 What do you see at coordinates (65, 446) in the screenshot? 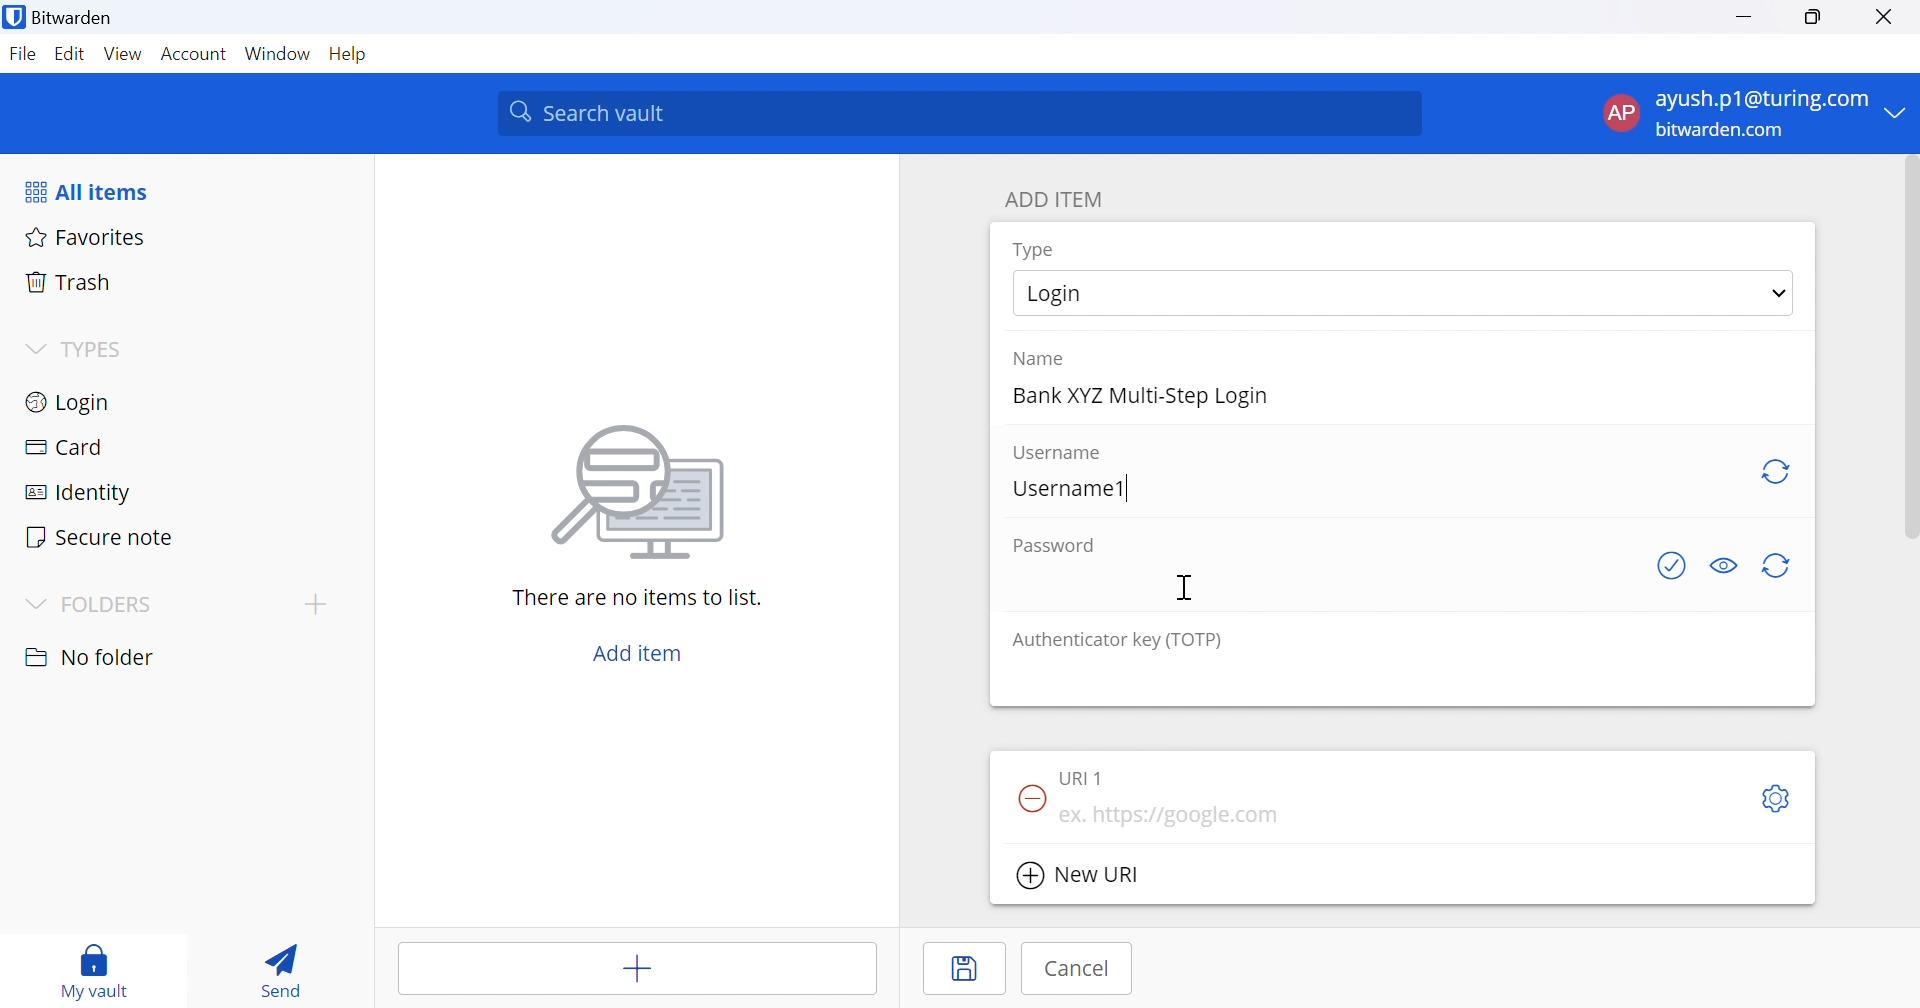
I see `Card` at bounding box center [65, 446].